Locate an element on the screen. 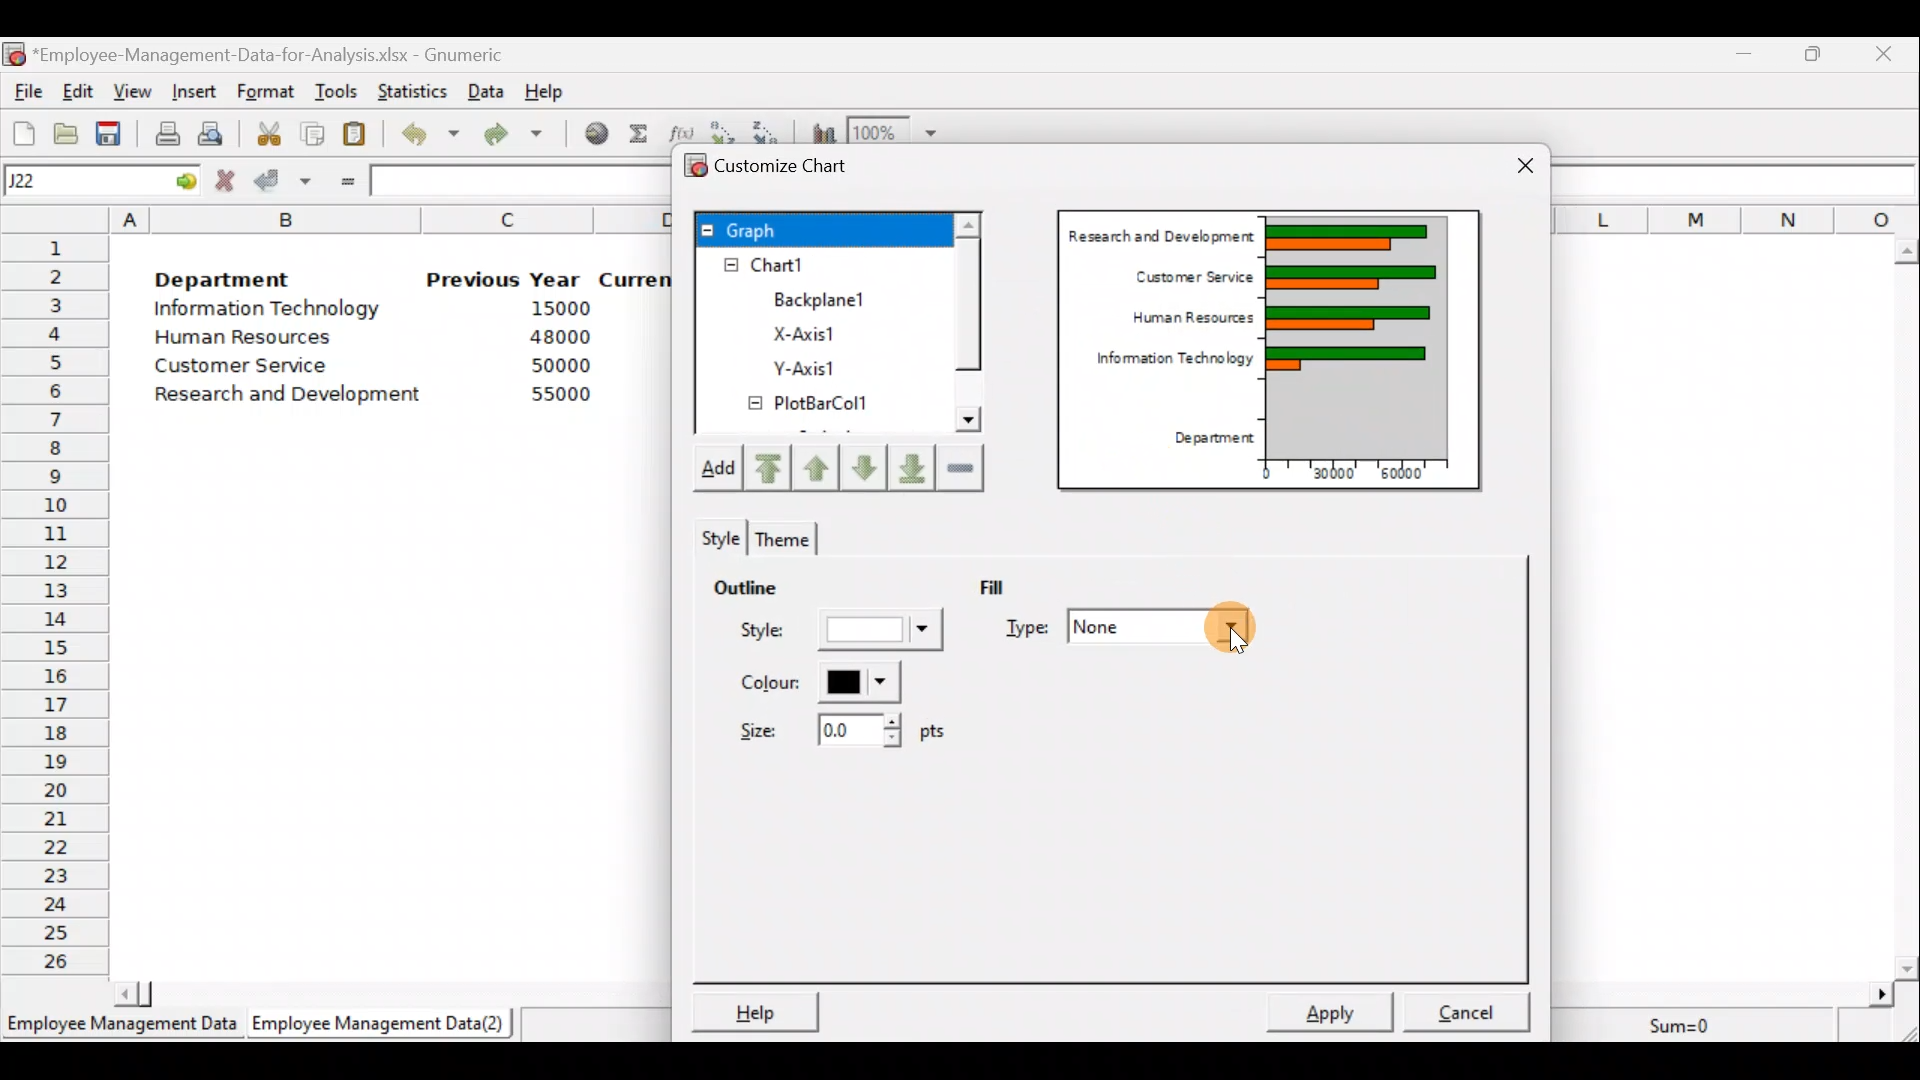  50000 is located at coordinates (557, 365).